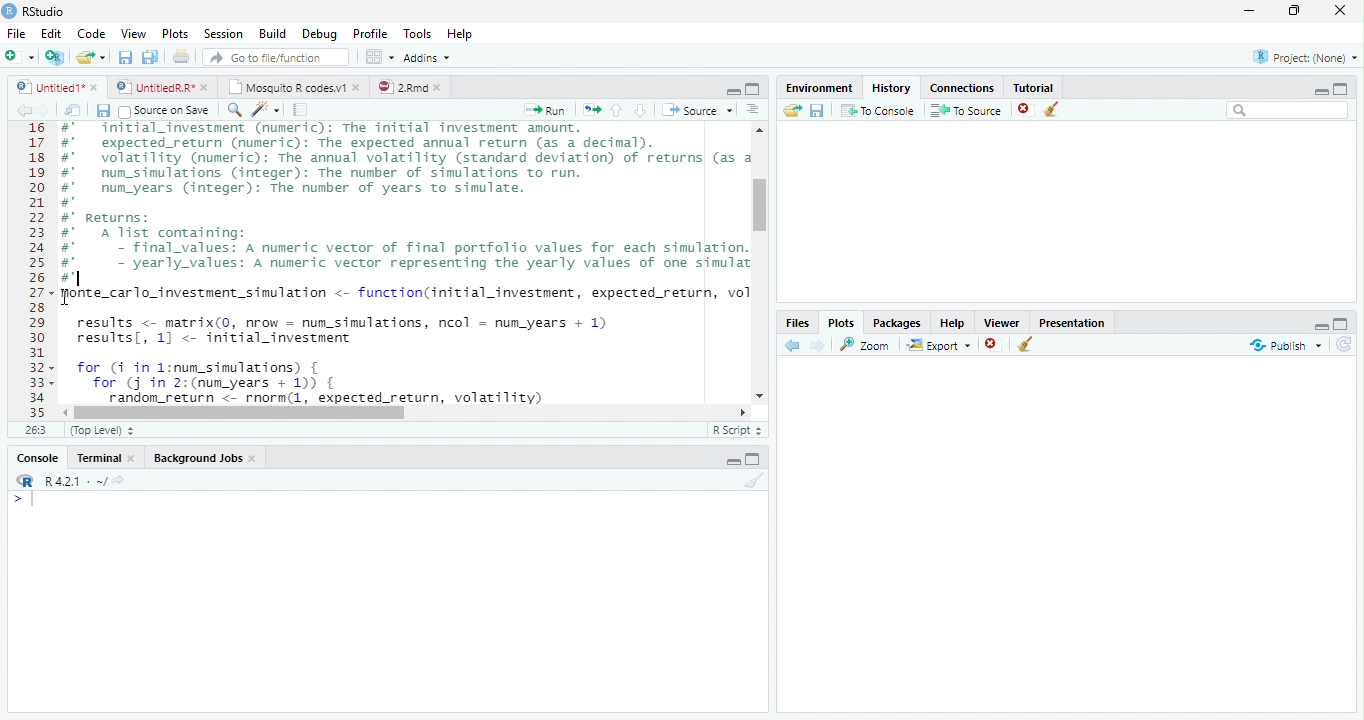 Image resolution: width=1364 pixels, height=720 pixels. Describe the element at coordinates (34, 11) in the screenshot. I see `RStudio` at that location.